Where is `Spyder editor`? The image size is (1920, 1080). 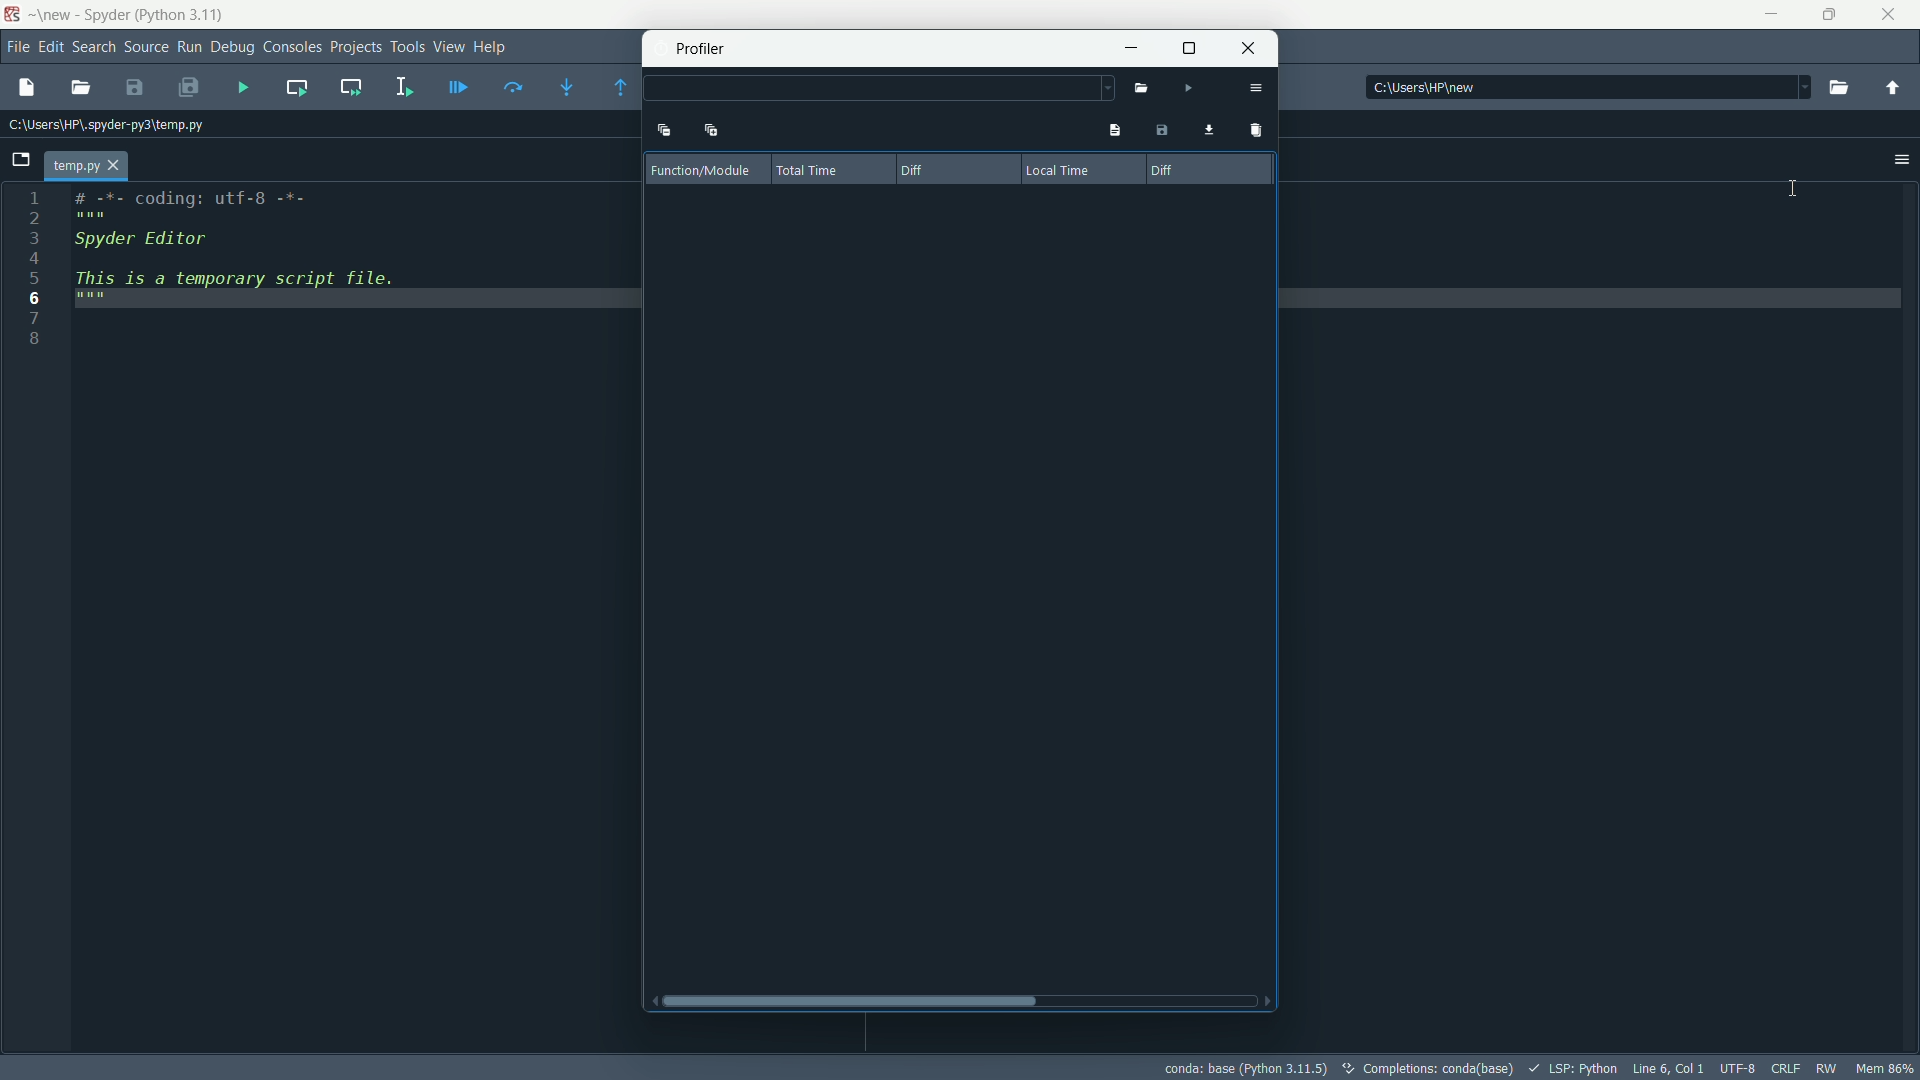 Spyder editor is located at coordinates (189, 245).